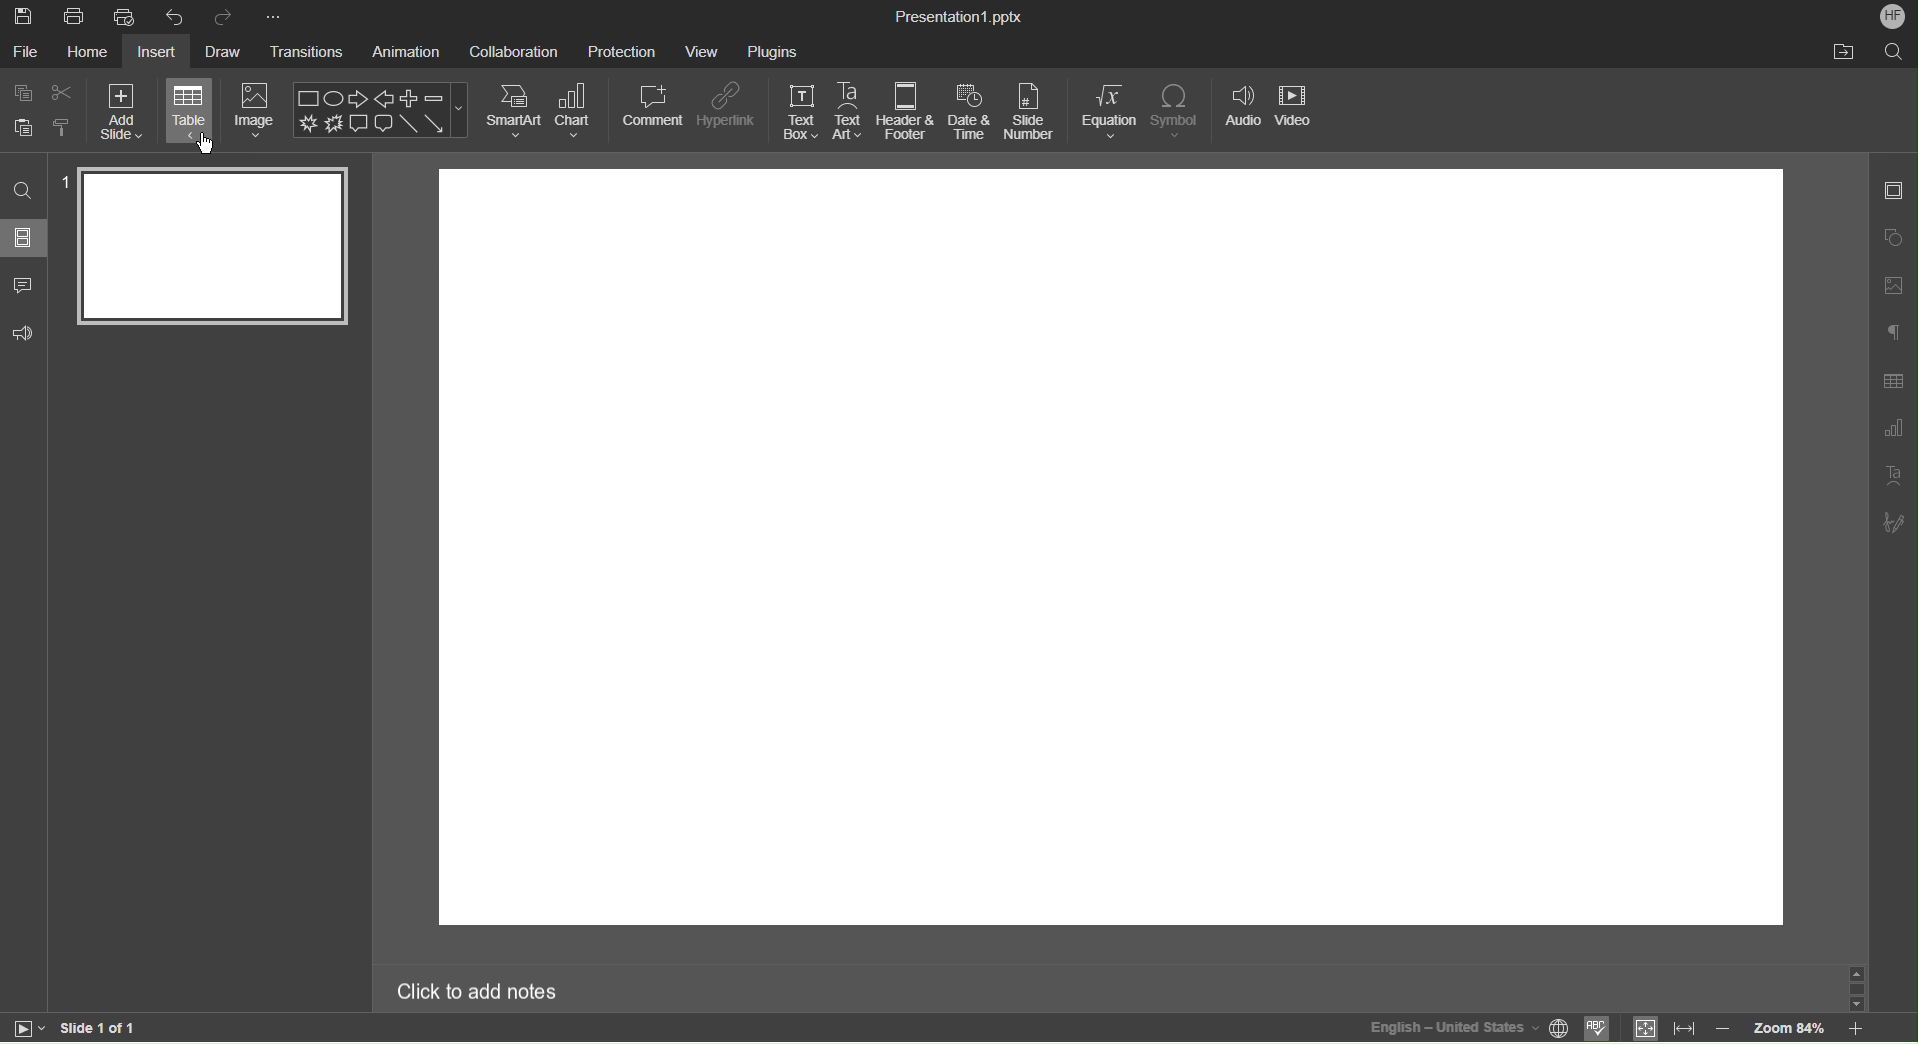  I want to click on Table, so click(190, 110).